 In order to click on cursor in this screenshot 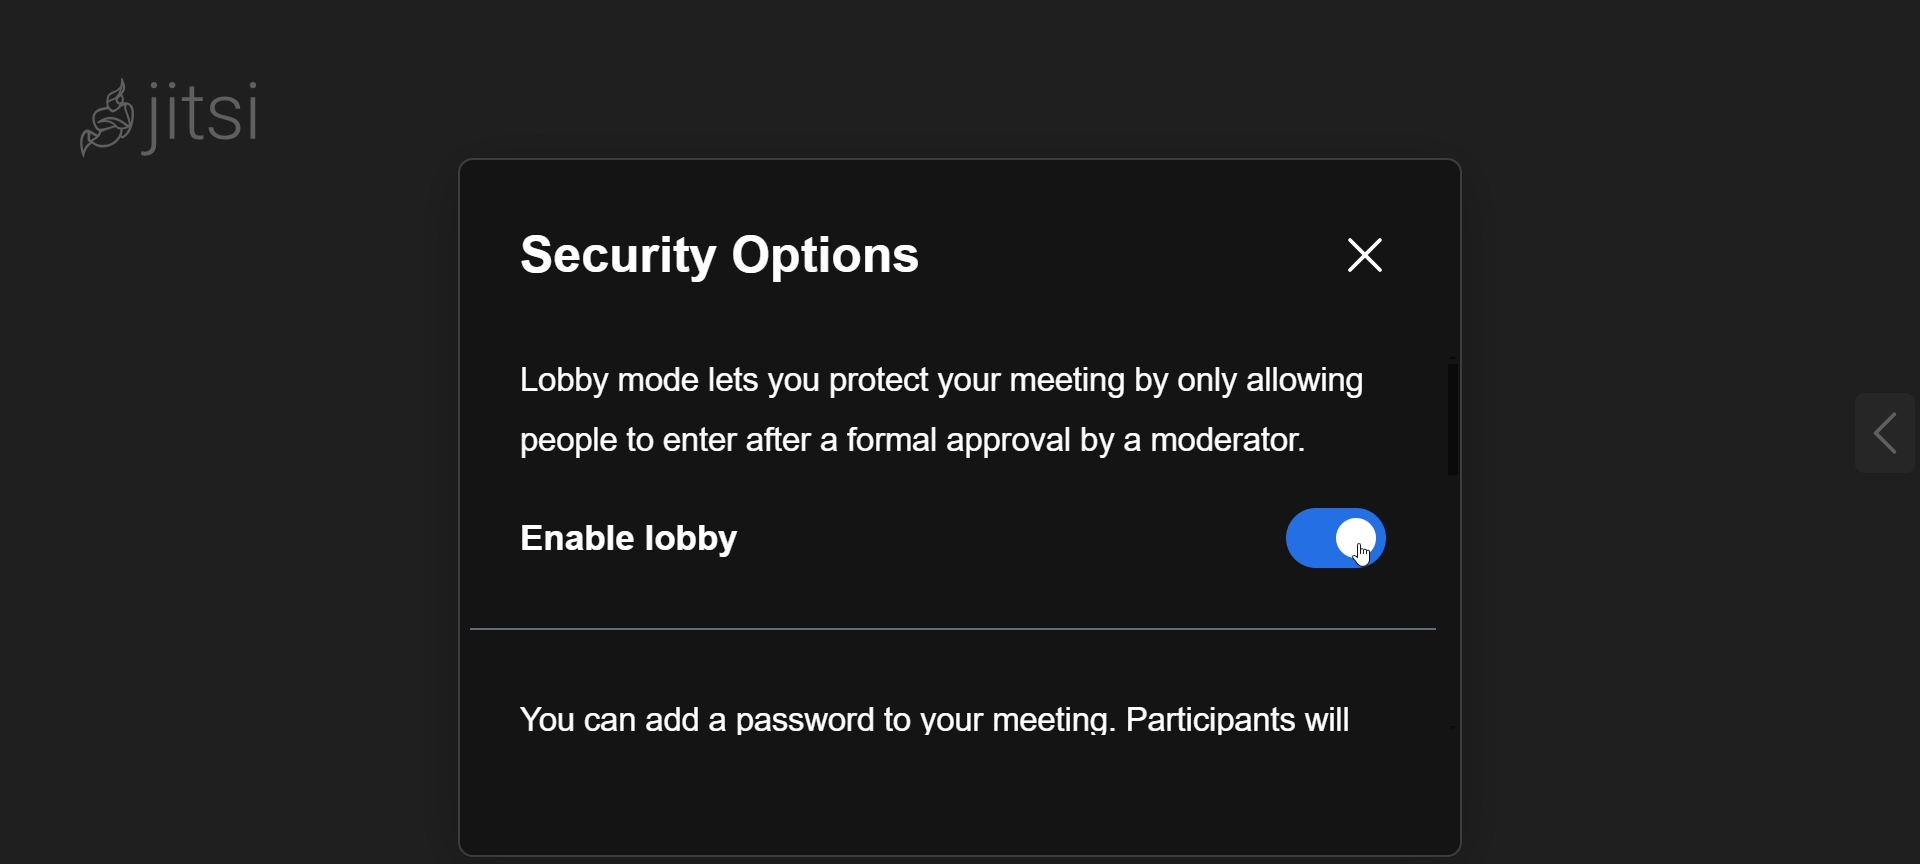, I will do `click(1348, 570)`.